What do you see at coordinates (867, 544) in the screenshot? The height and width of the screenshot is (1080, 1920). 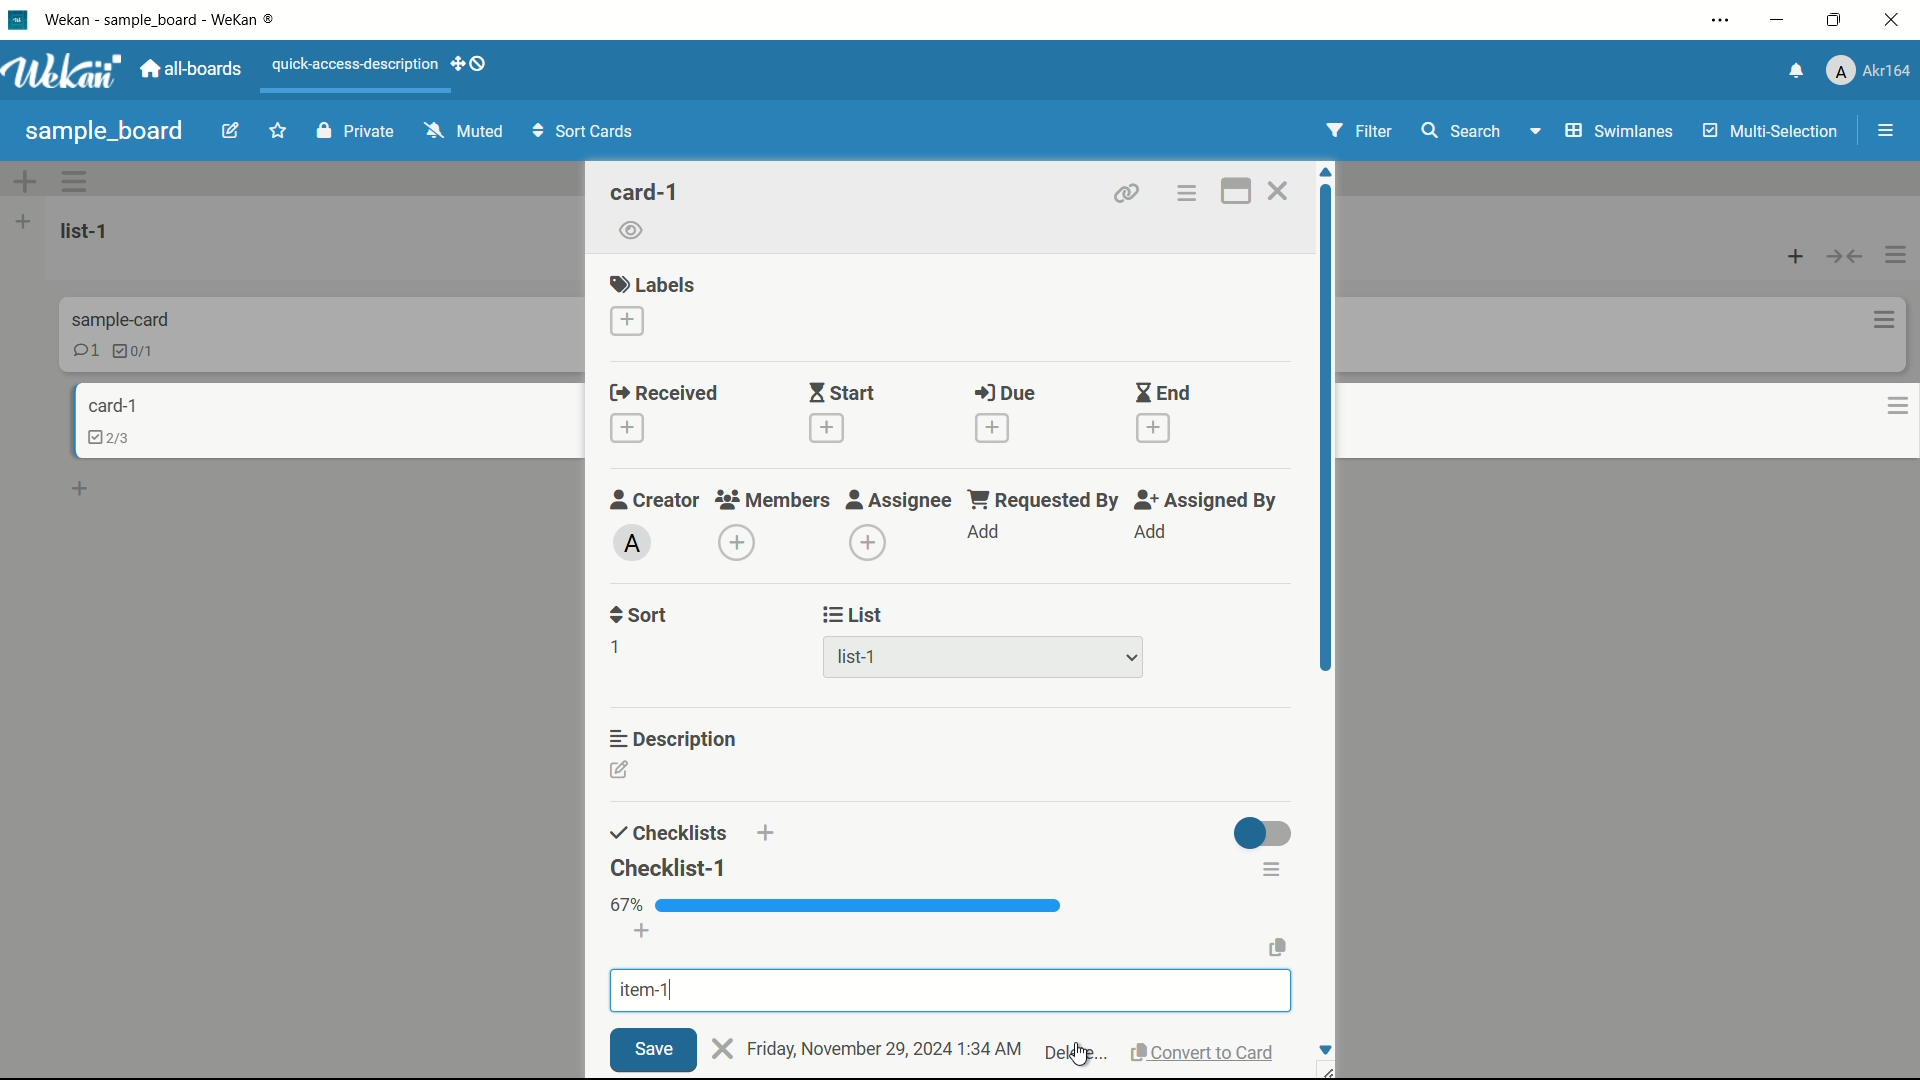 I see `add assignee` at bounding box center [867, 544].